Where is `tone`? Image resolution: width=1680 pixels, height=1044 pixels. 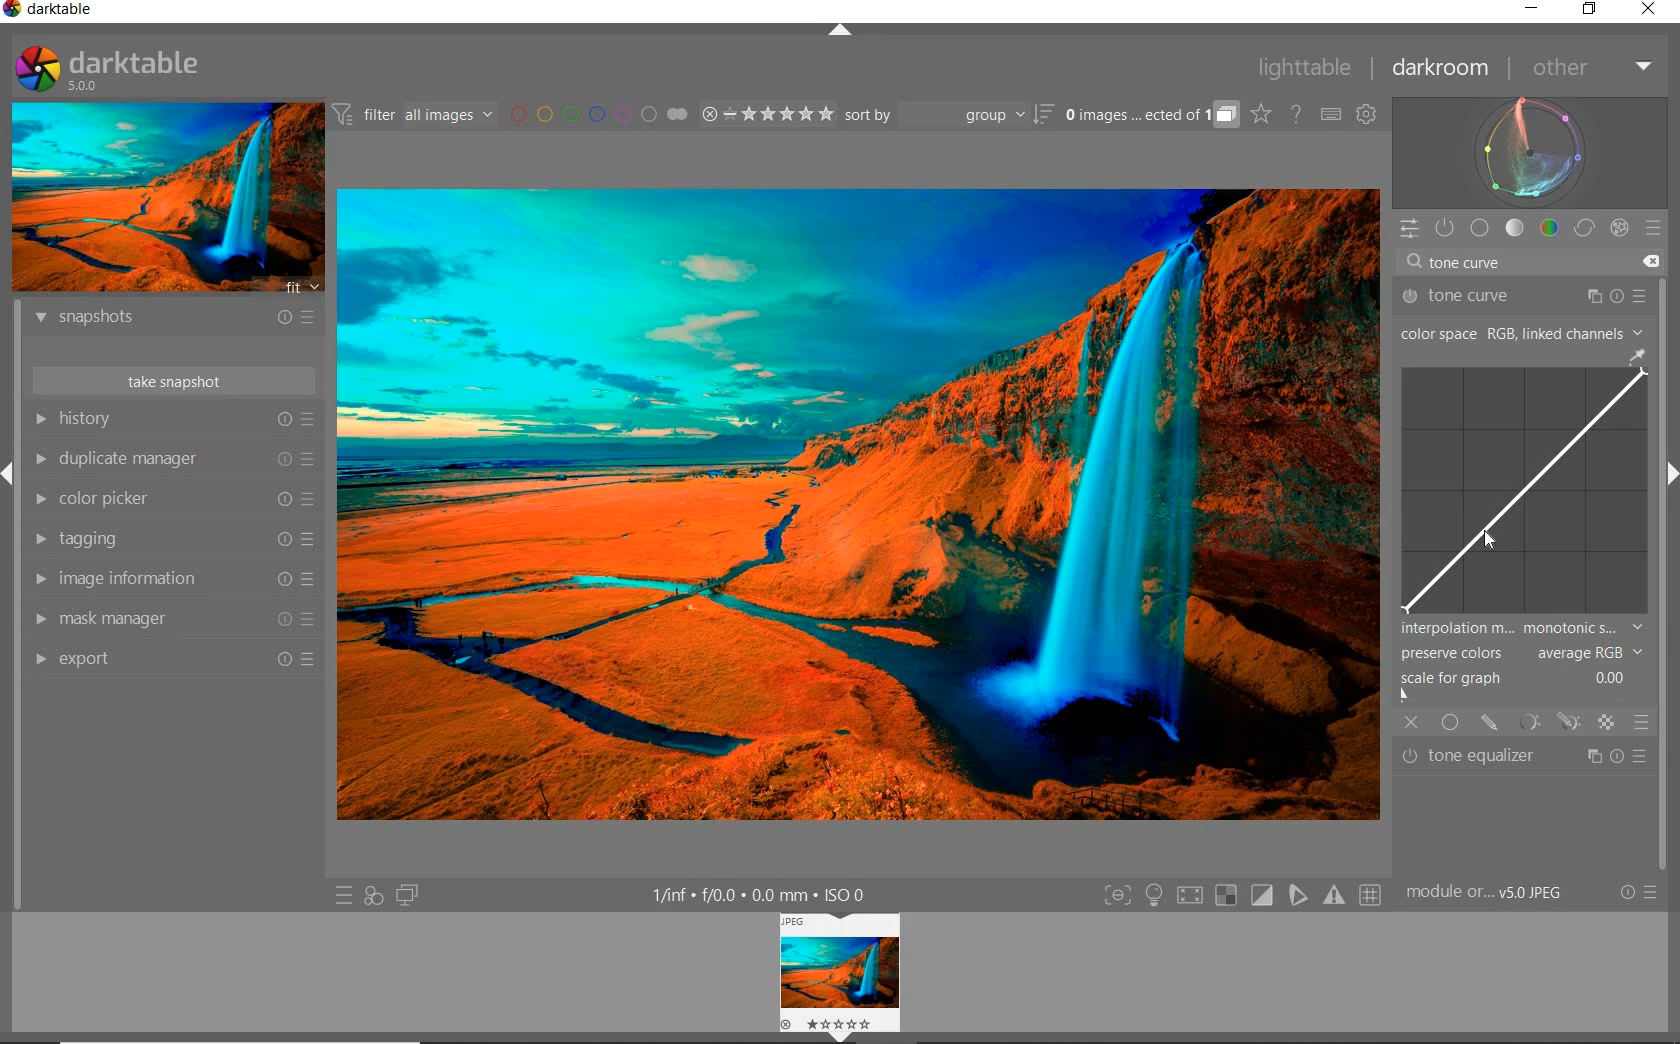
tone is located at coordinates (1515, 228).